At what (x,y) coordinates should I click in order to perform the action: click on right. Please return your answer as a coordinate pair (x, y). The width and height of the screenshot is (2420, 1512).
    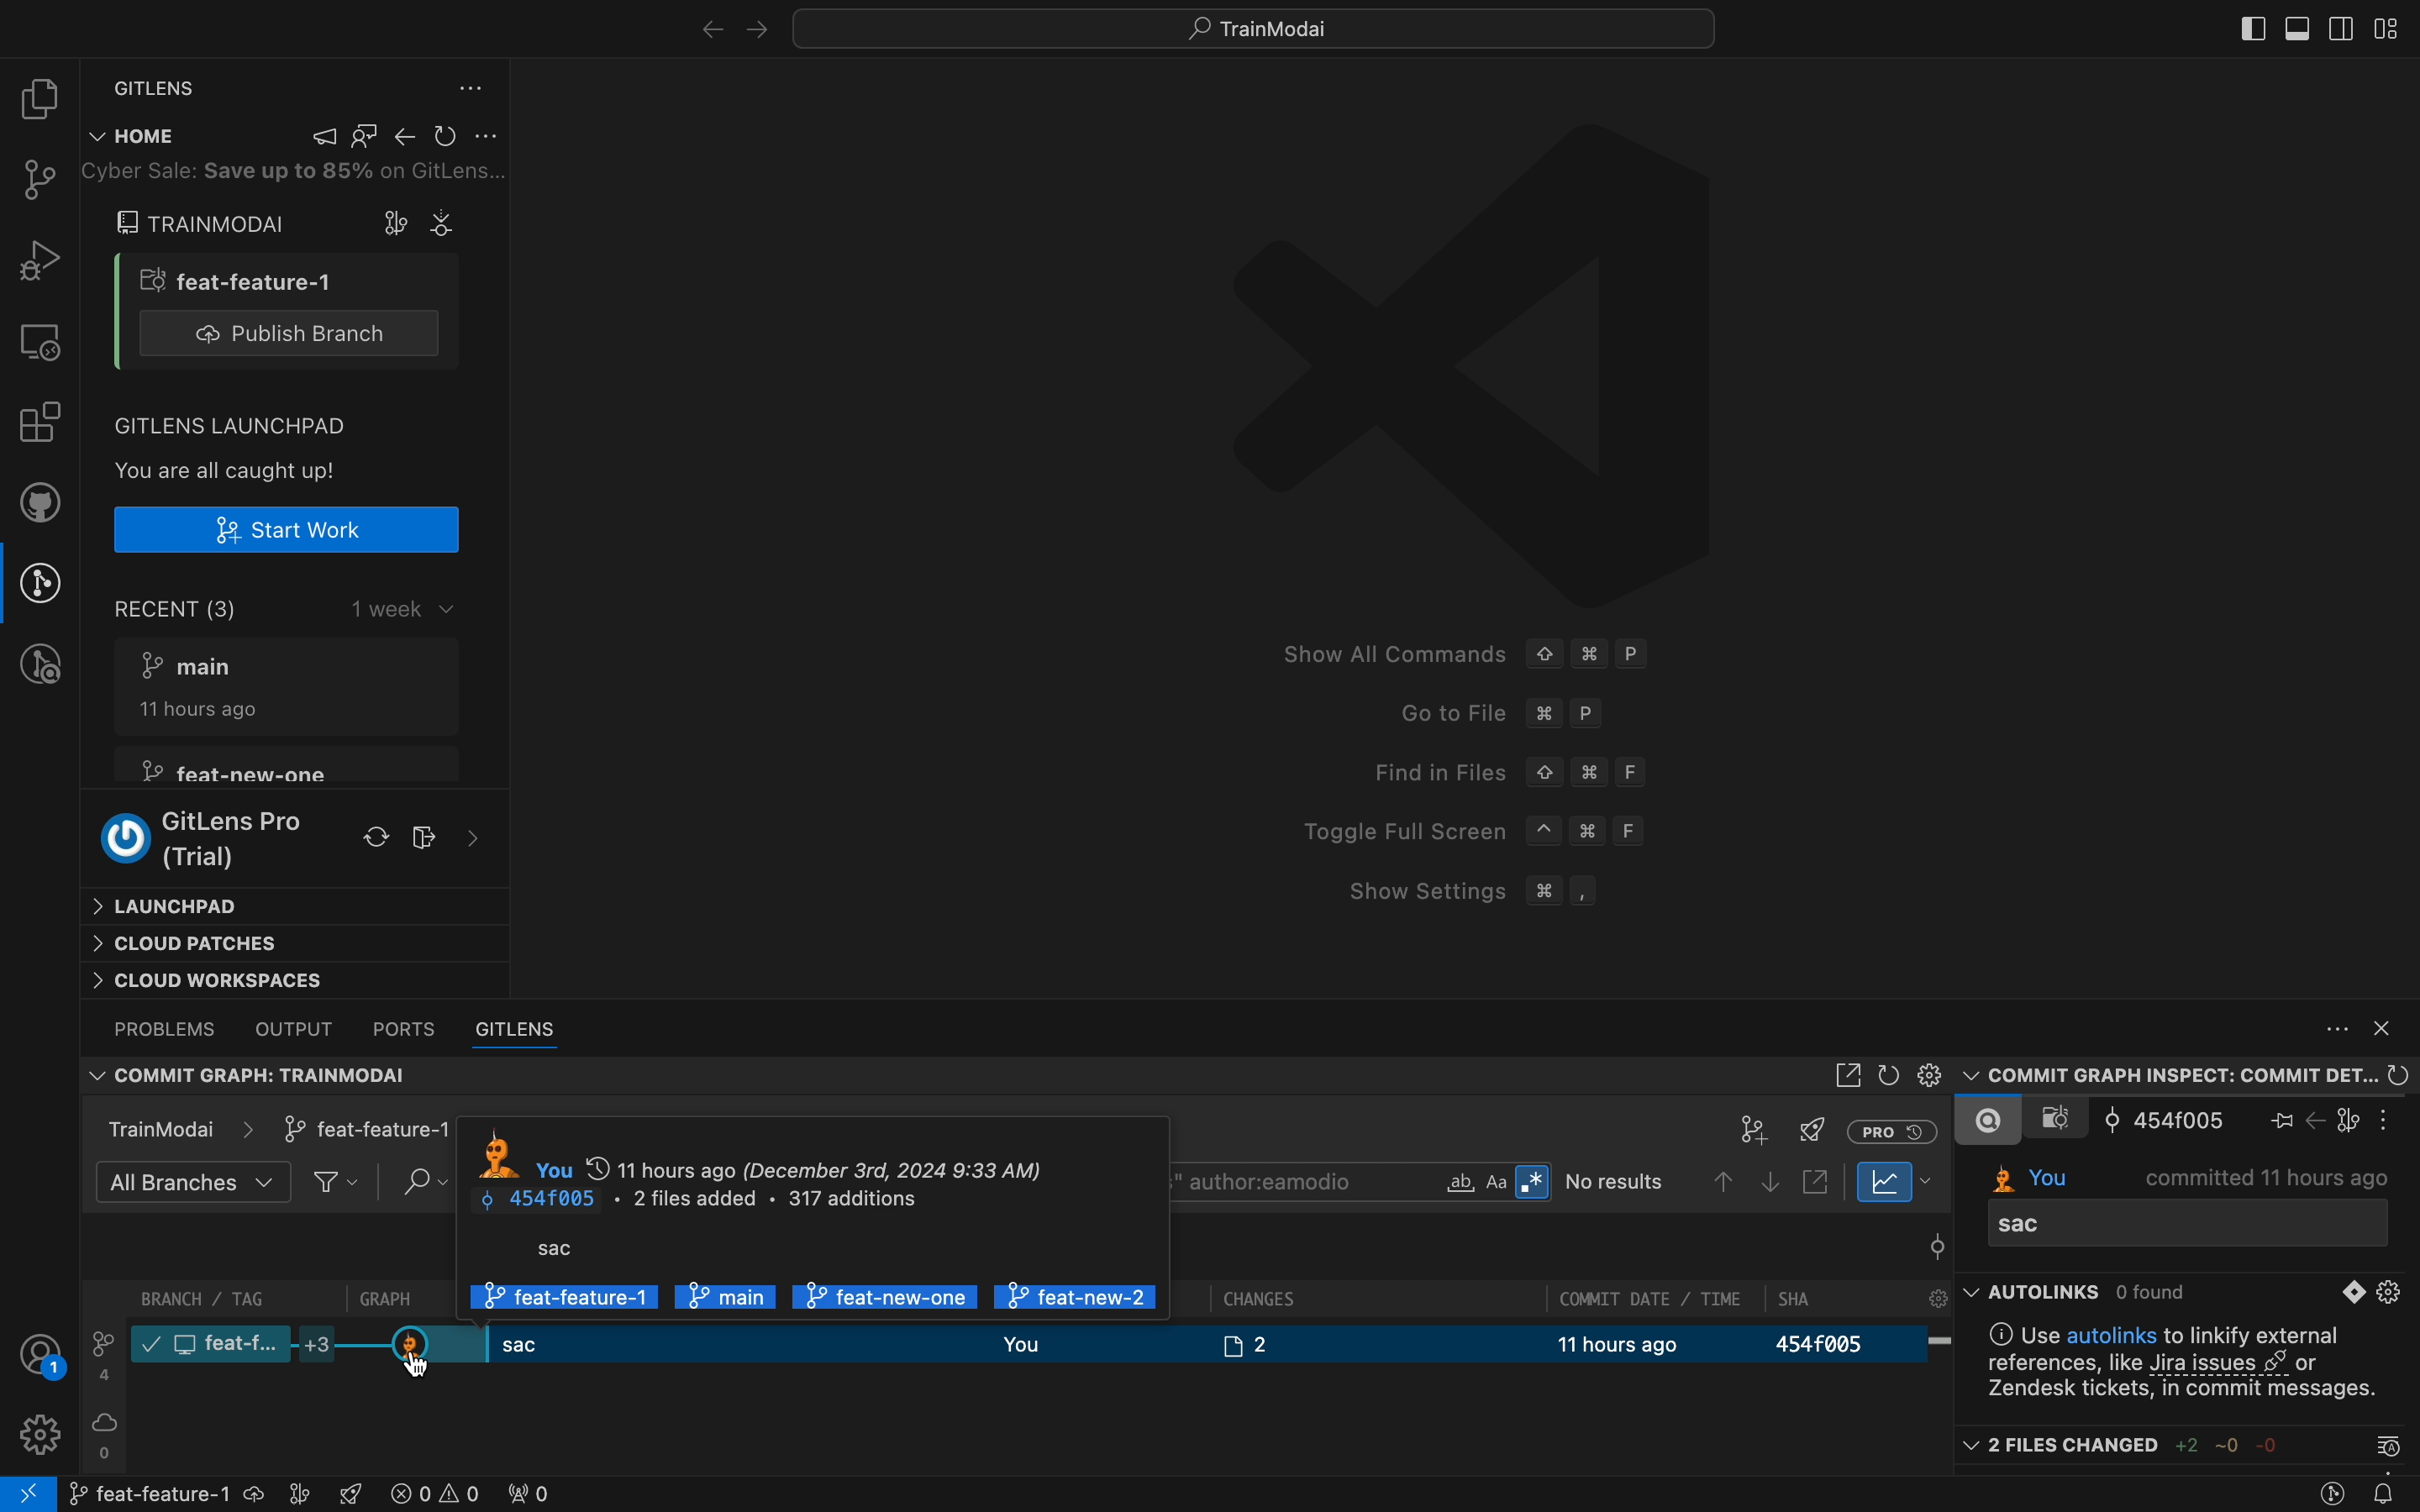
    Looking at the image, I should click on (702, 27).